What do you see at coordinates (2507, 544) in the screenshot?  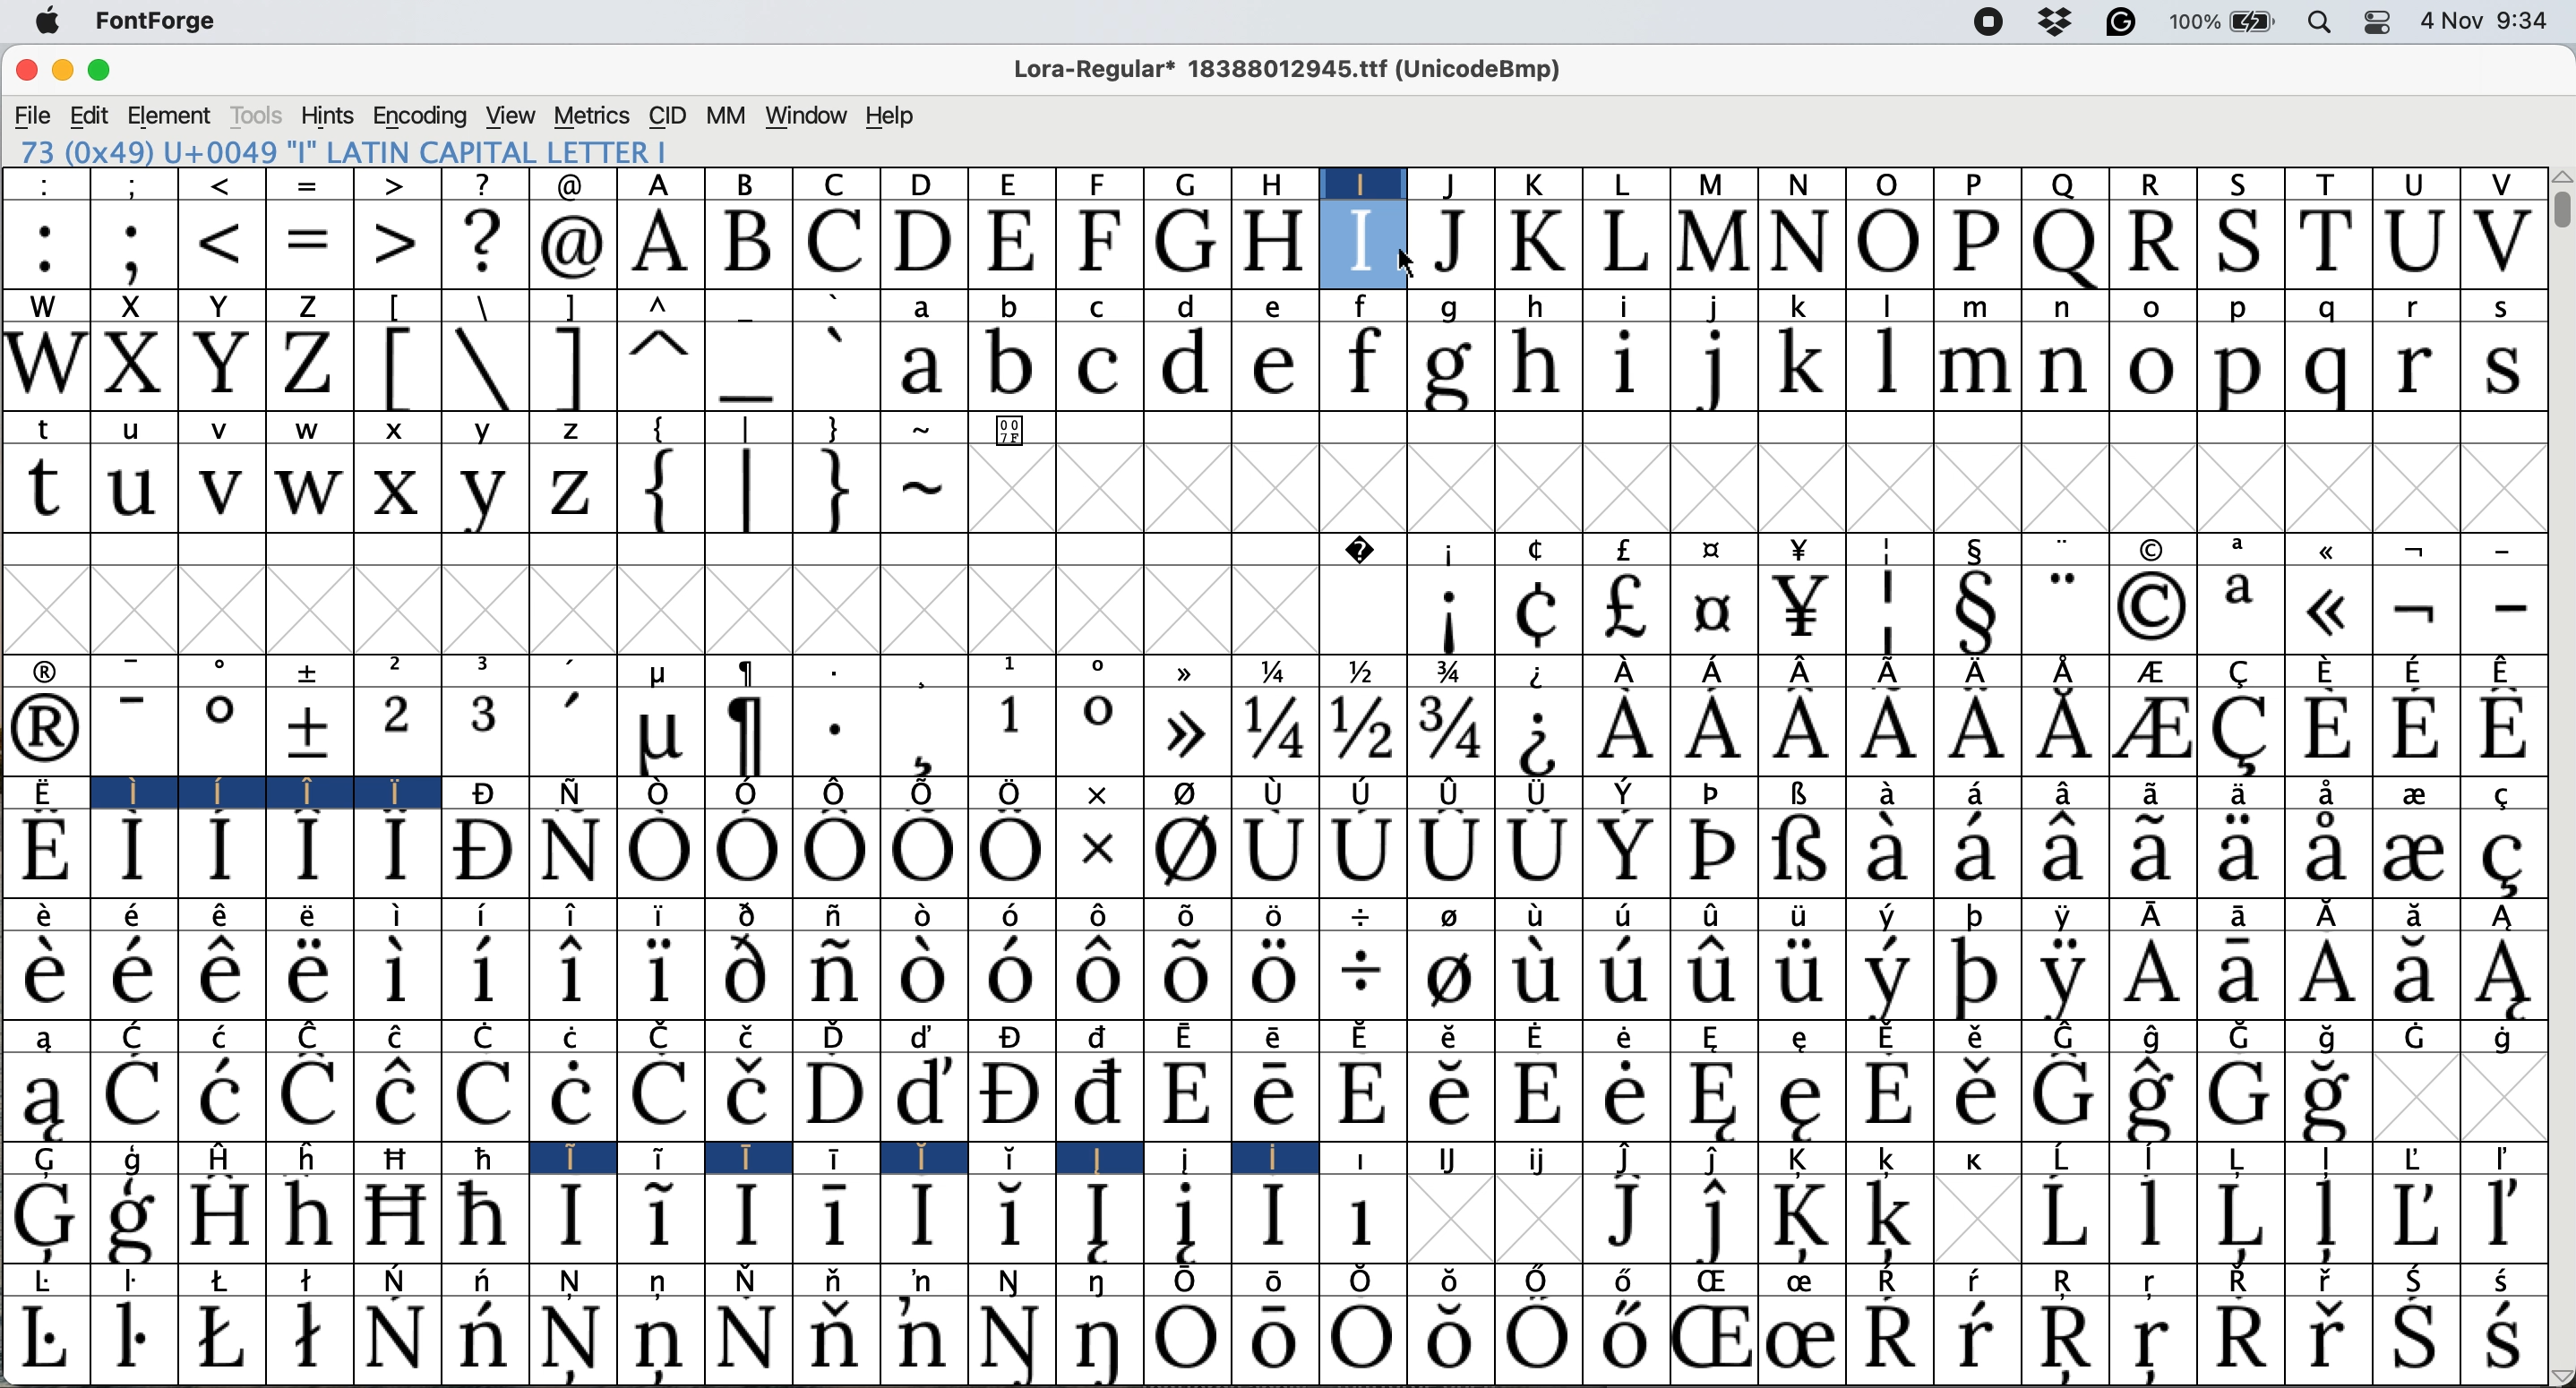 I see `-` at bounding box center [2507, 544].